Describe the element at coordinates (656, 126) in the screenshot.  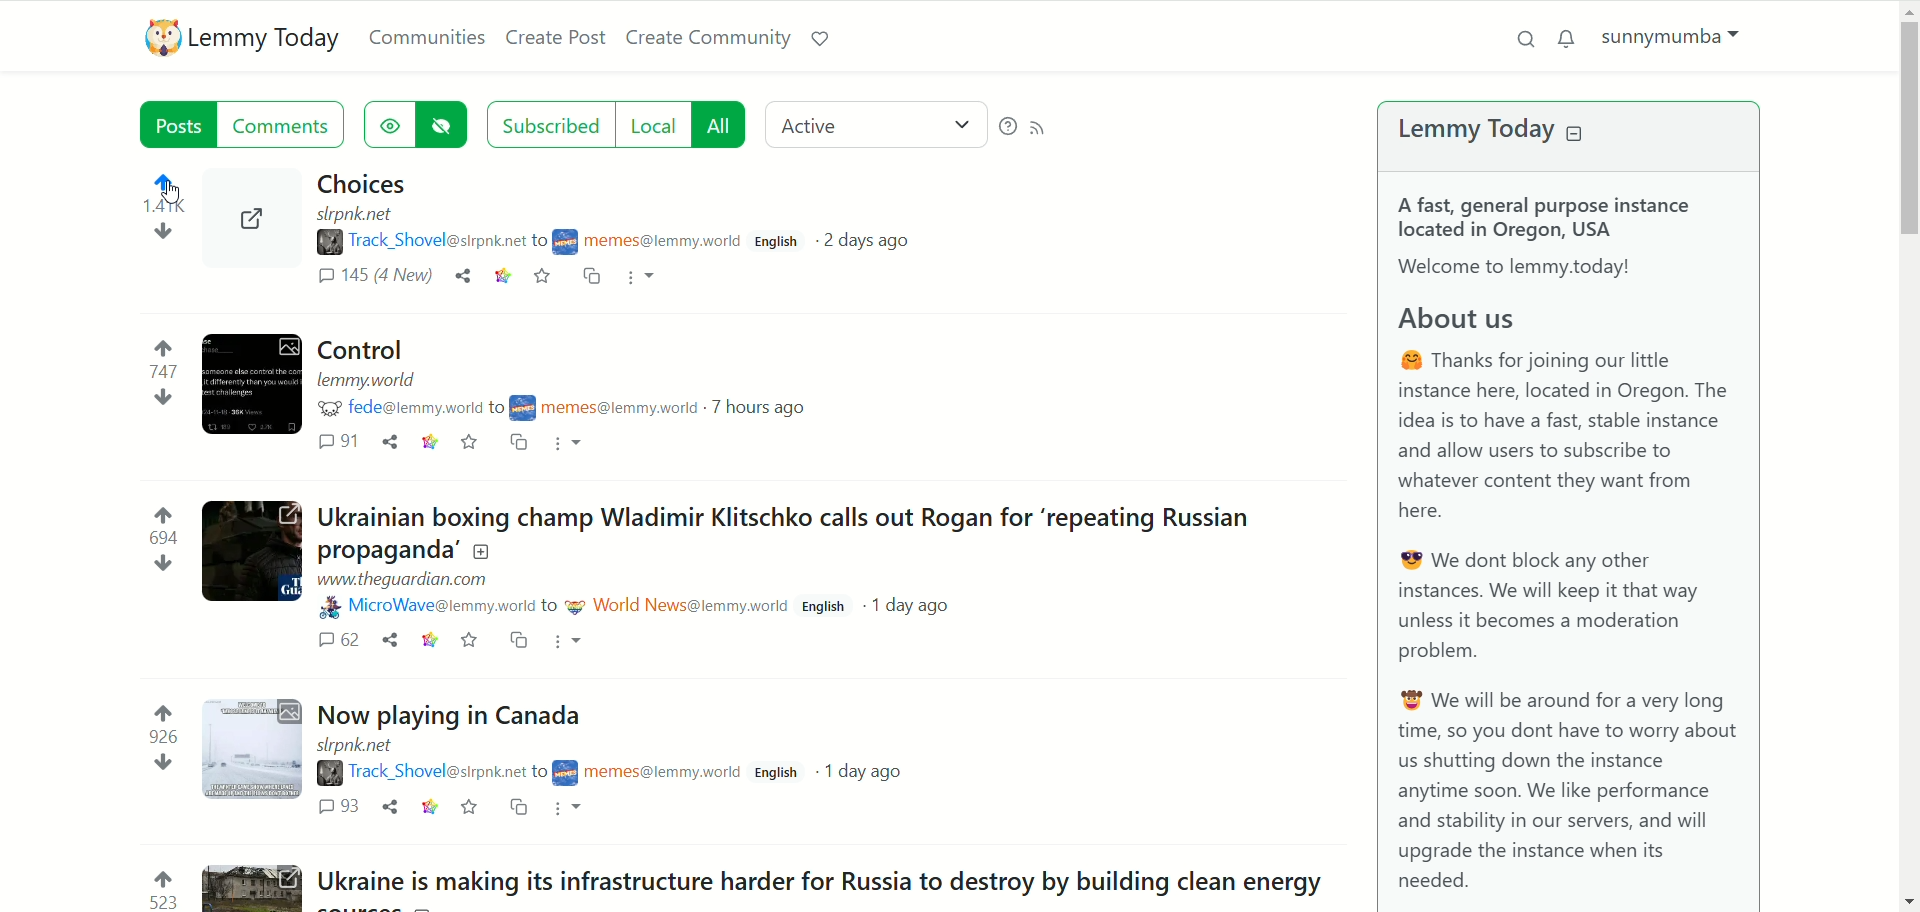
I see `local` at that location.